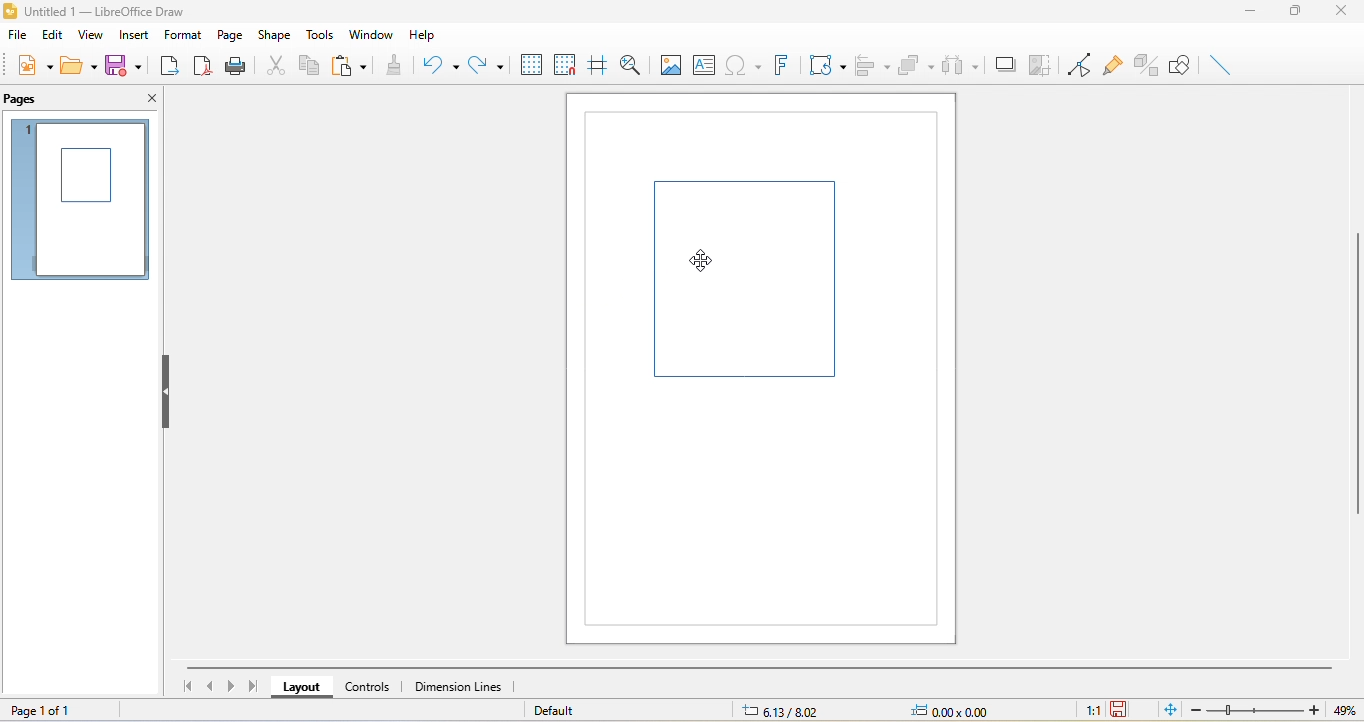 The height and width of the screenshot is (722, 1364). Describe the element at coordinates (208, 686) in the screenshot. I see `previous page` at that location.